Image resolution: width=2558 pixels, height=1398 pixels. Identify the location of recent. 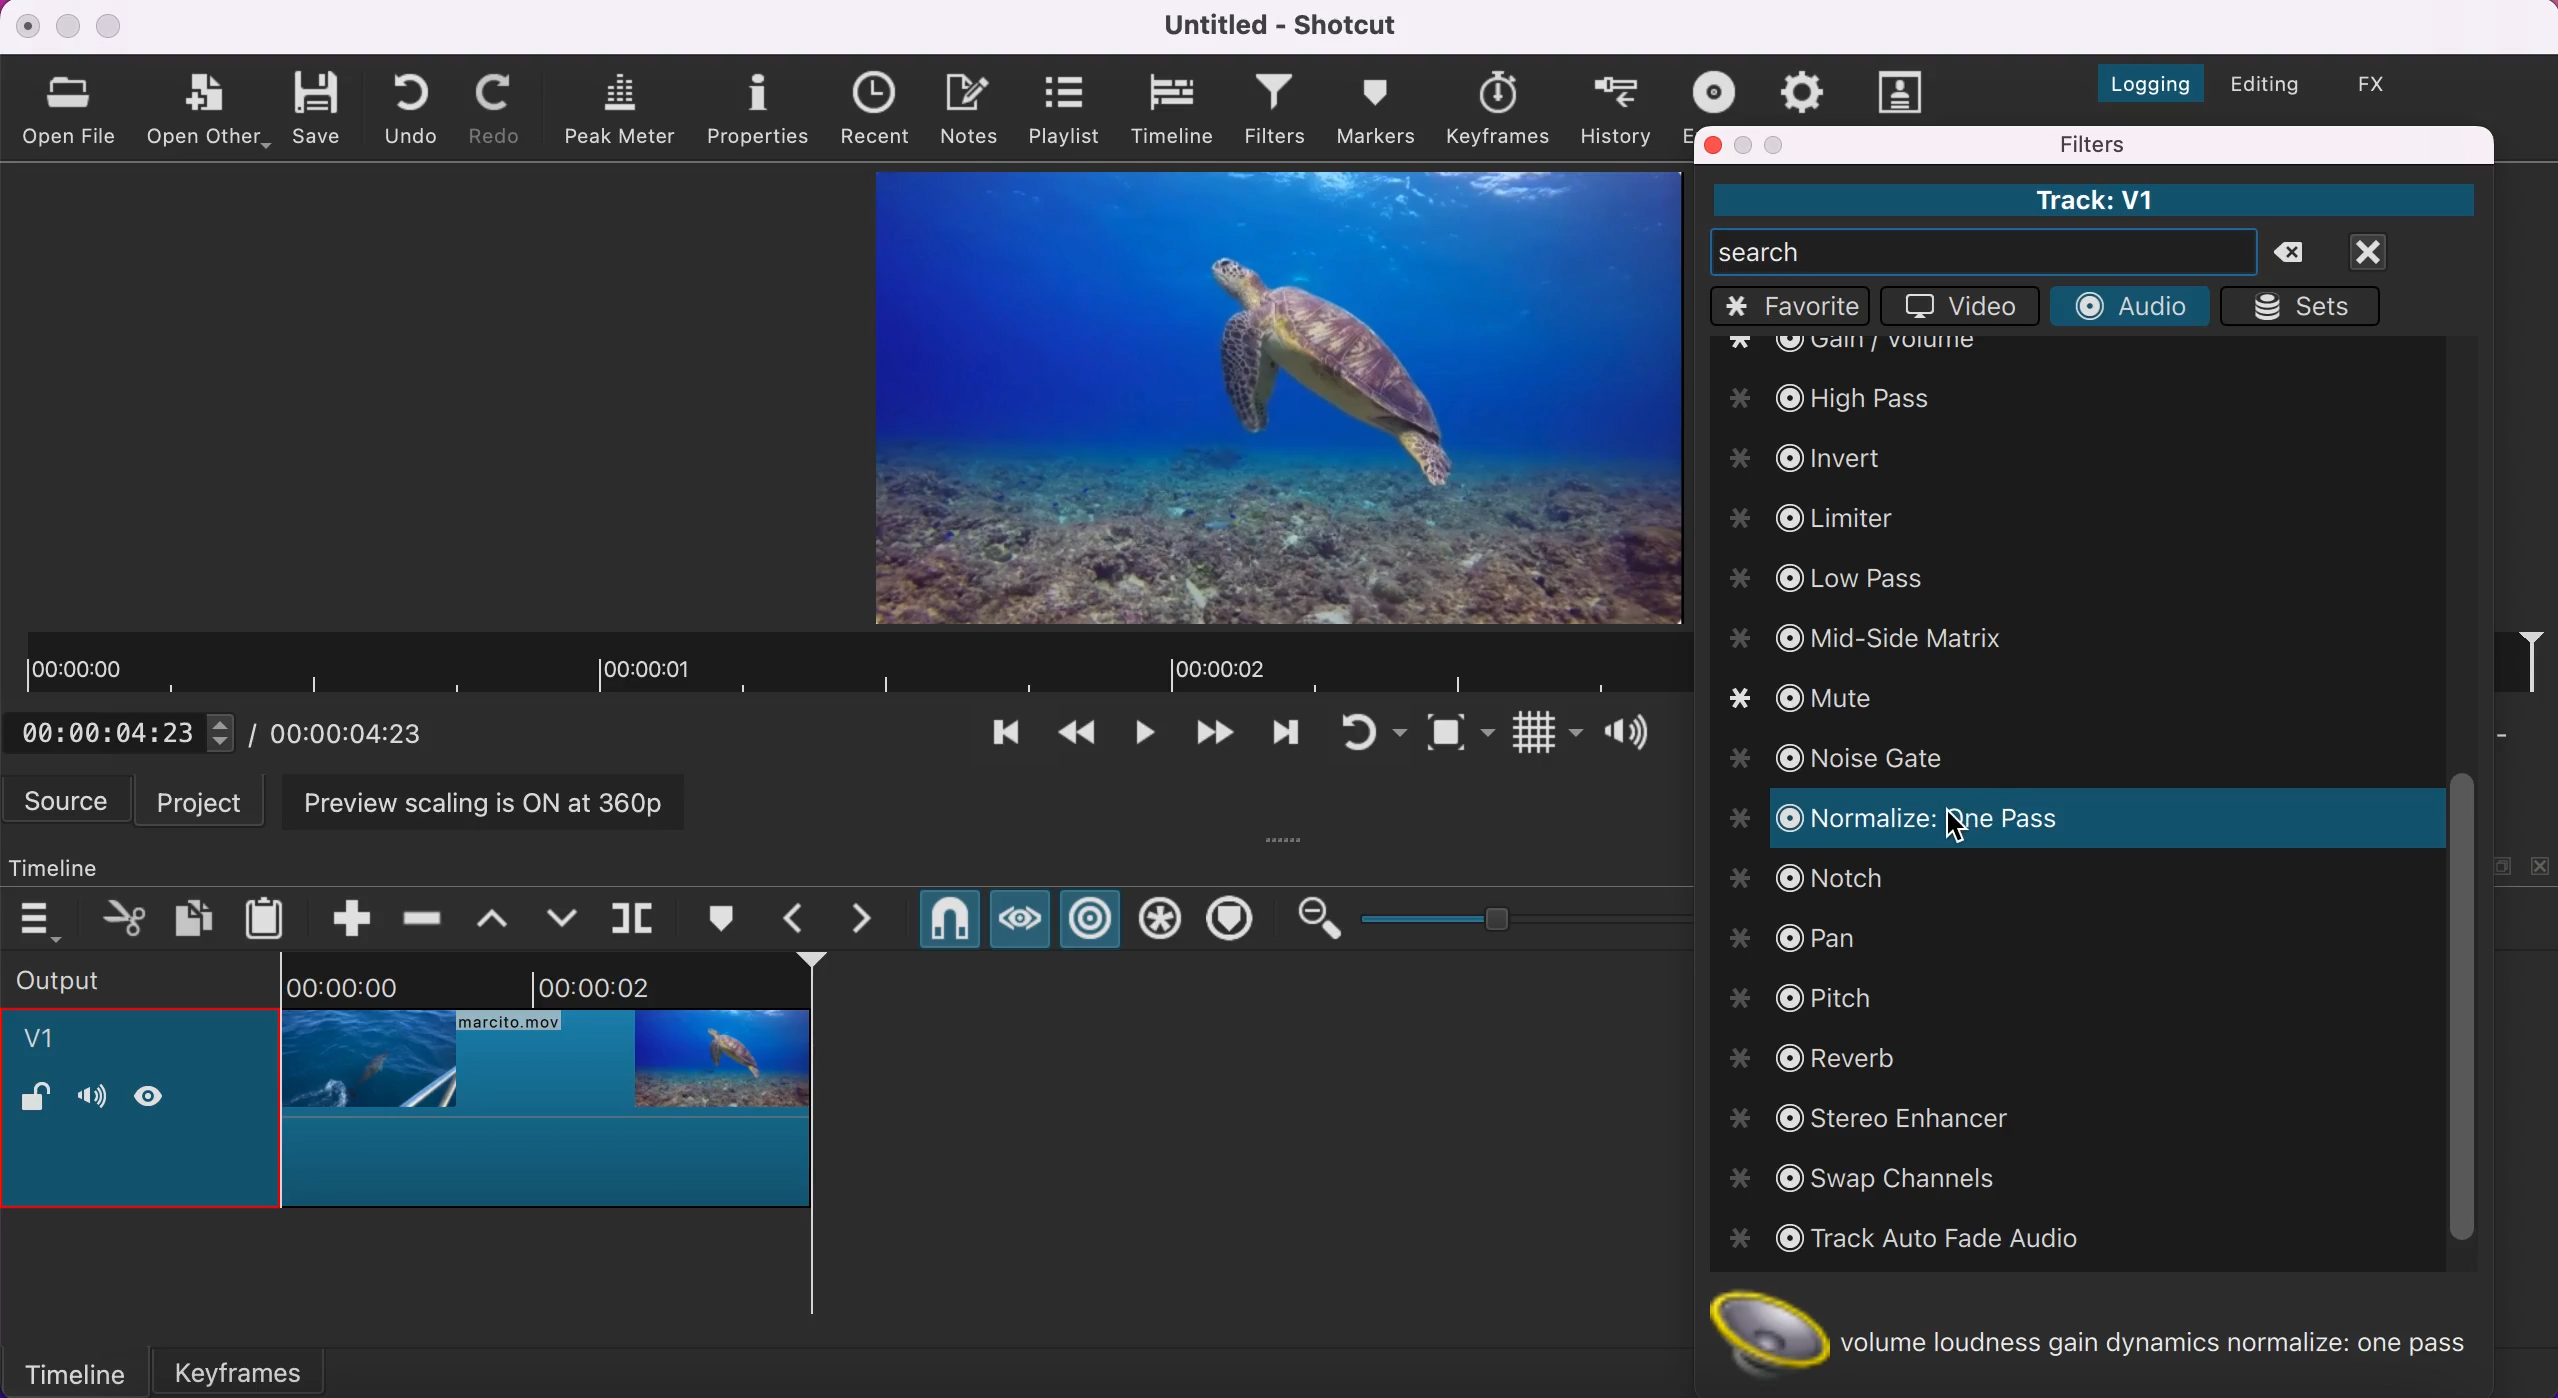
(881, 110).